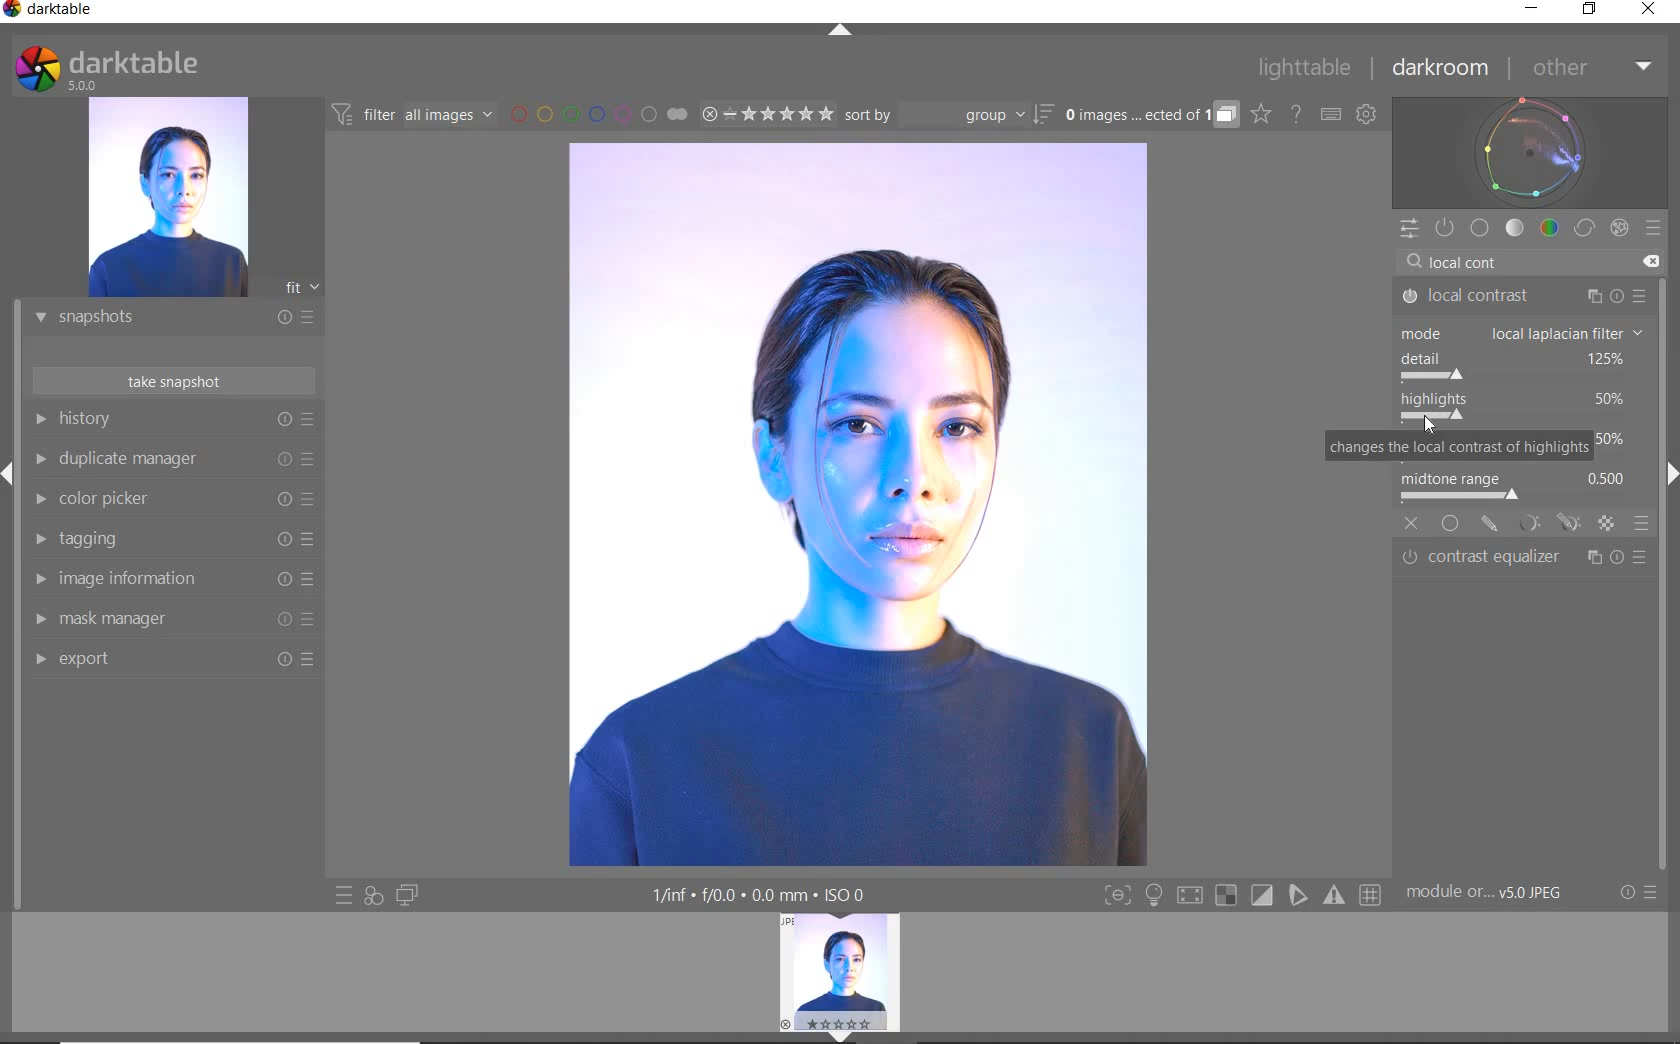 This screenshot has width=1680, height=1044. Describe the element at coordinates (1336, 895) in the screenshot. I see `Button` at that location.